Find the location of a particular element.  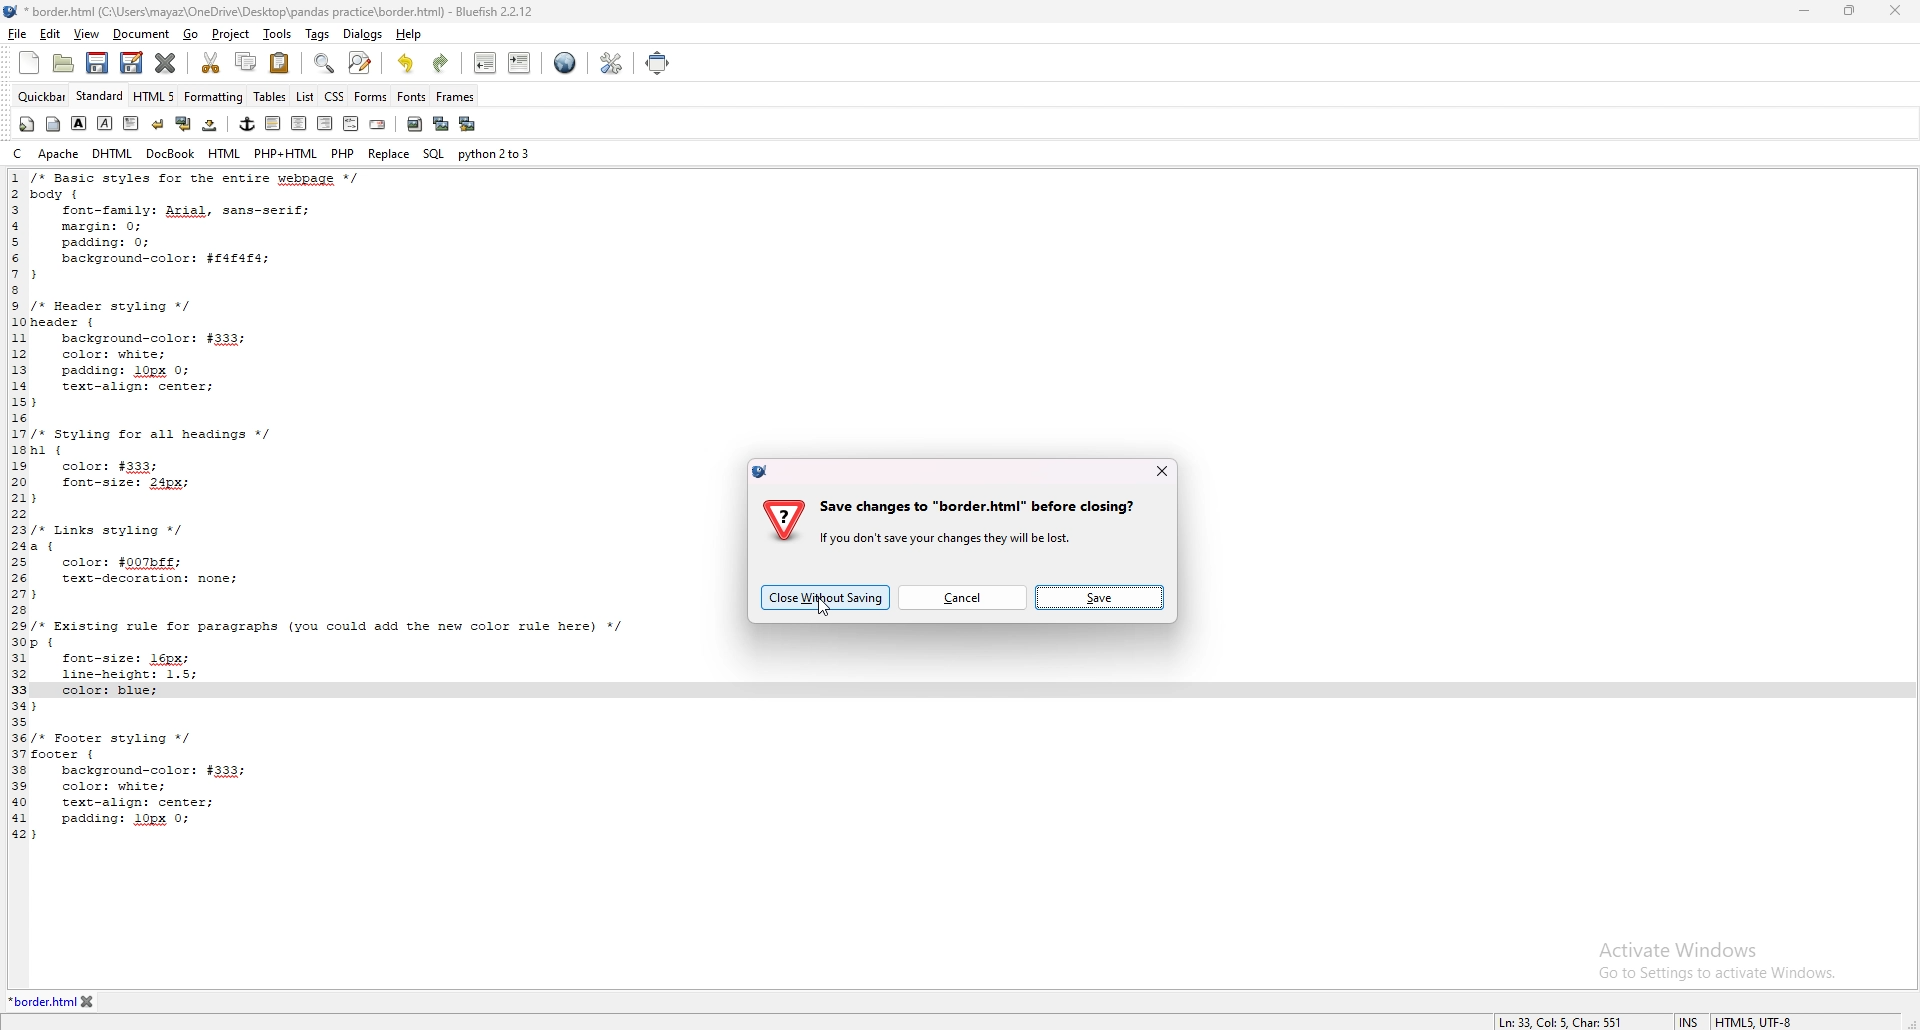

edit preference is located at coordinates (610, 63).